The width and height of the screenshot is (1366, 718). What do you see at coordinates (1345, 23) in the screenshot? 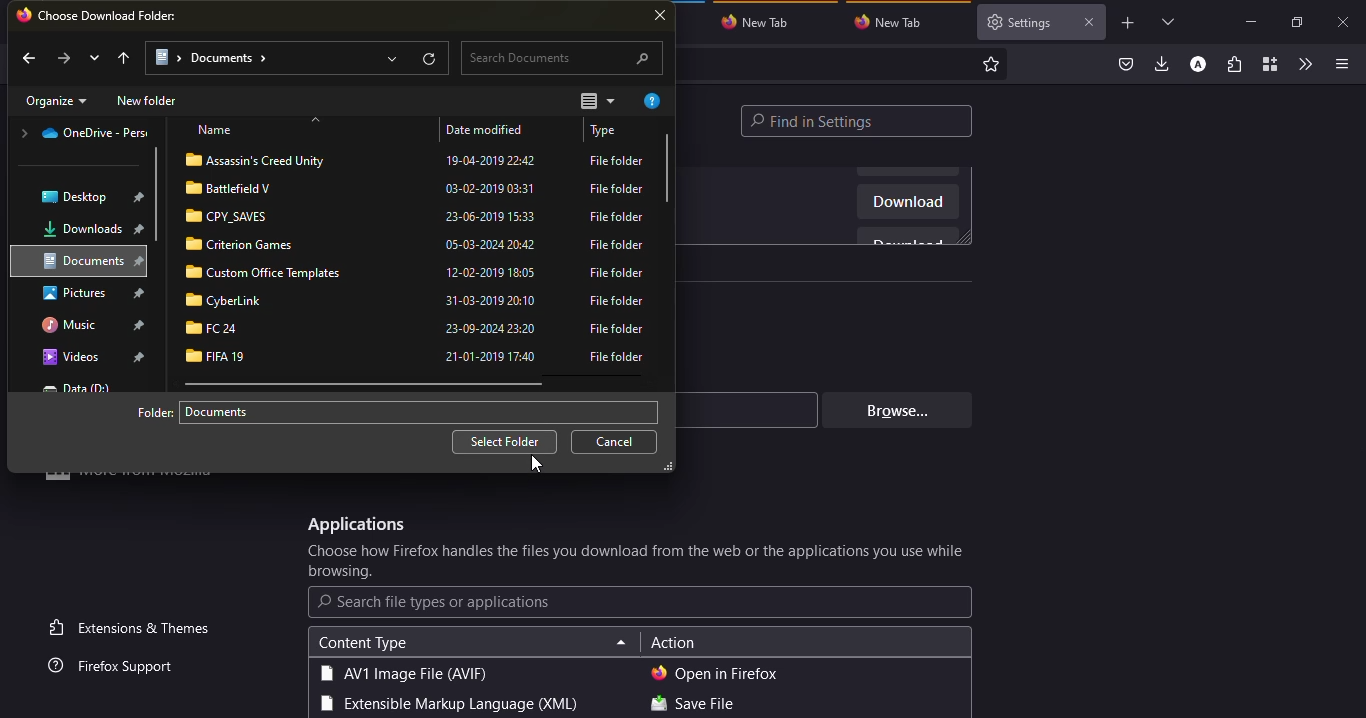
I see `close` at bounding box center [1345, 23].